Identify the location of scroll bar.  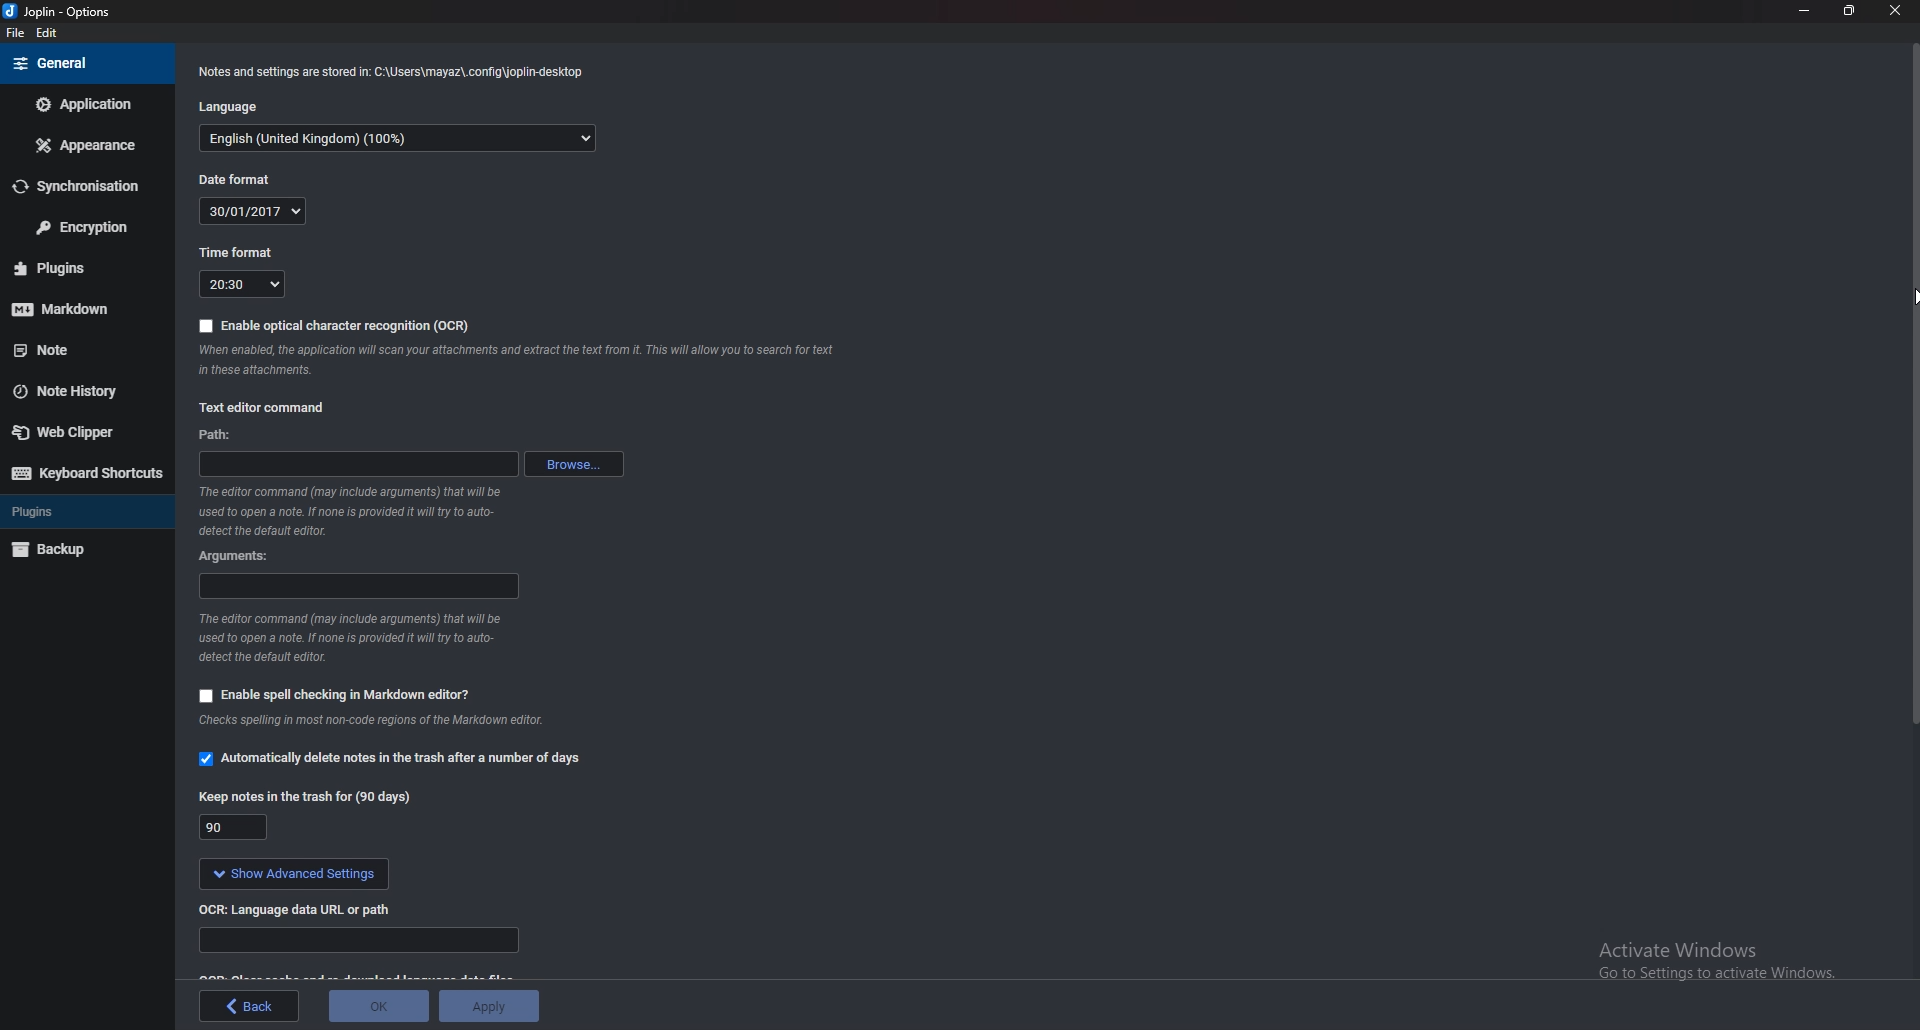
(1911, 390).